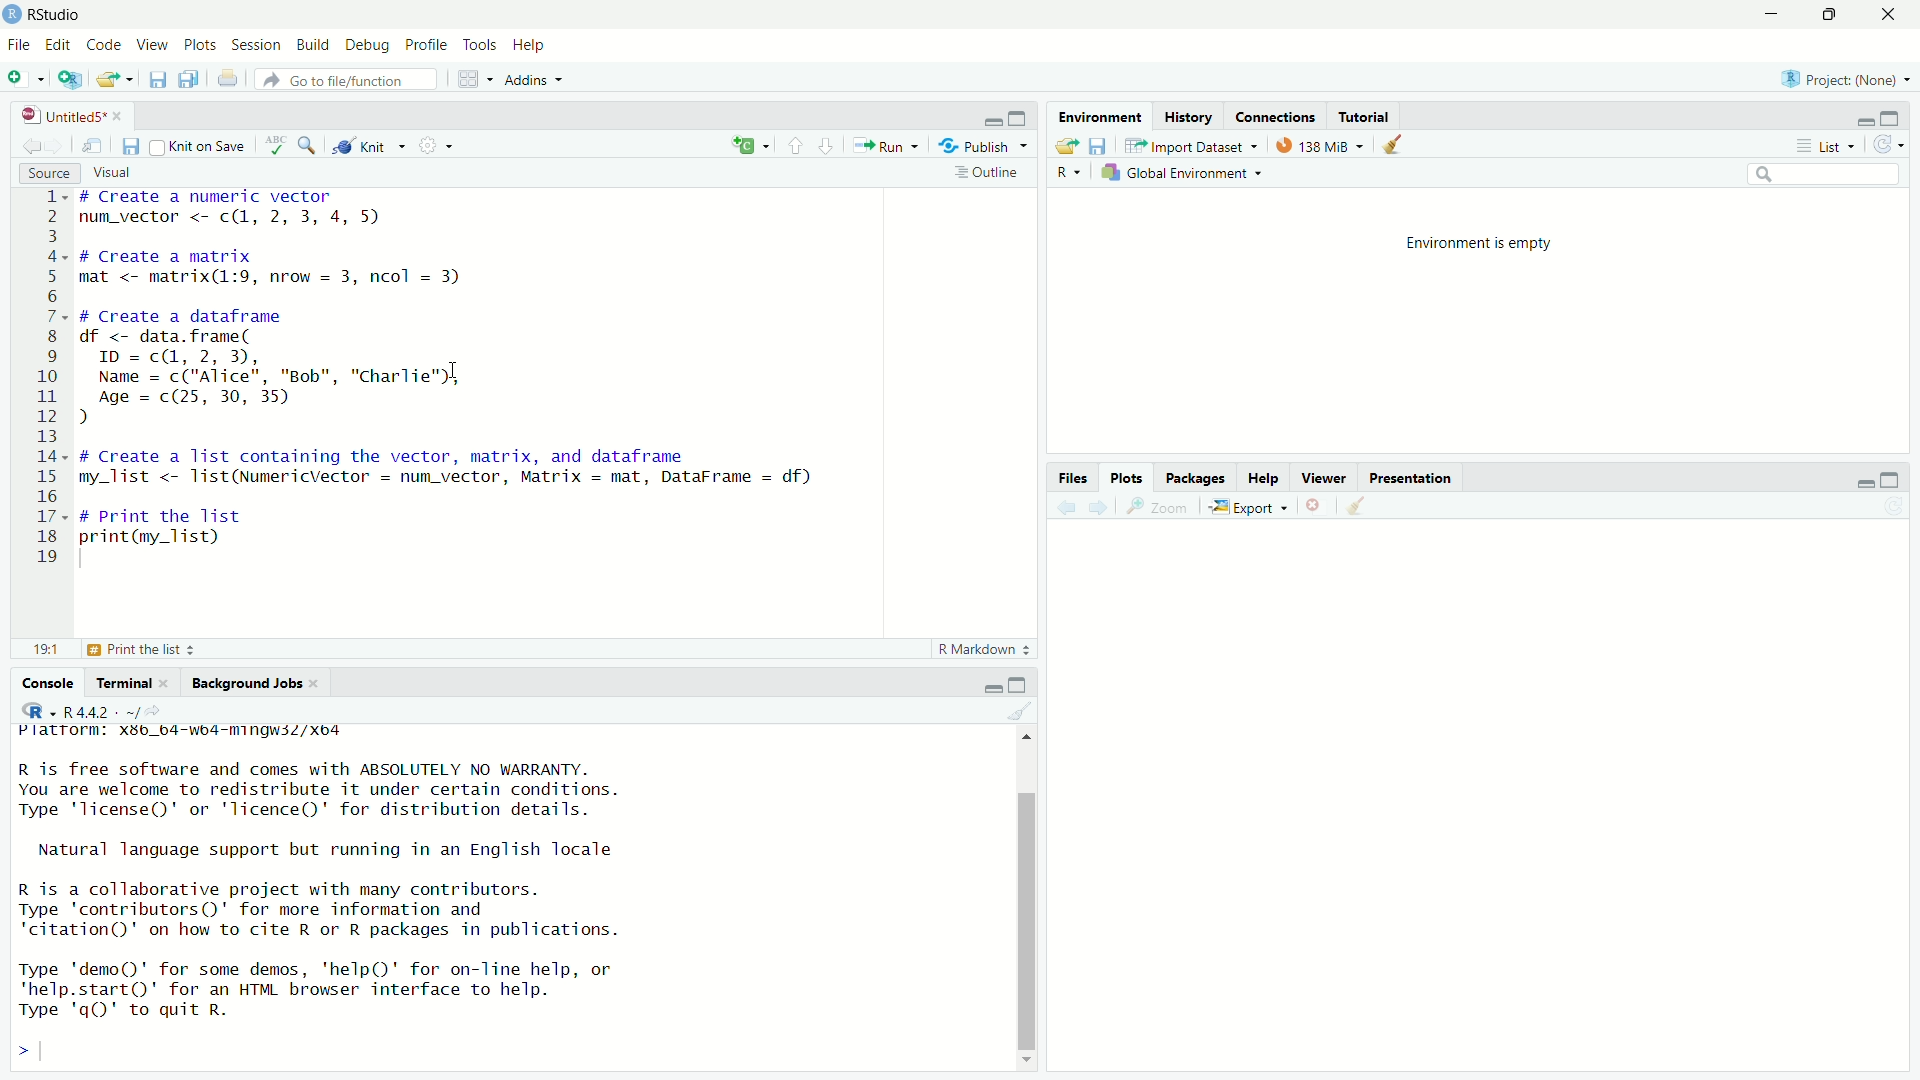 Image resolution: width=1920 pixels, height=1080 pixels. Describe the element at coordinates (333, 79) in the screenshot. I see `Go to file/function` at that location.